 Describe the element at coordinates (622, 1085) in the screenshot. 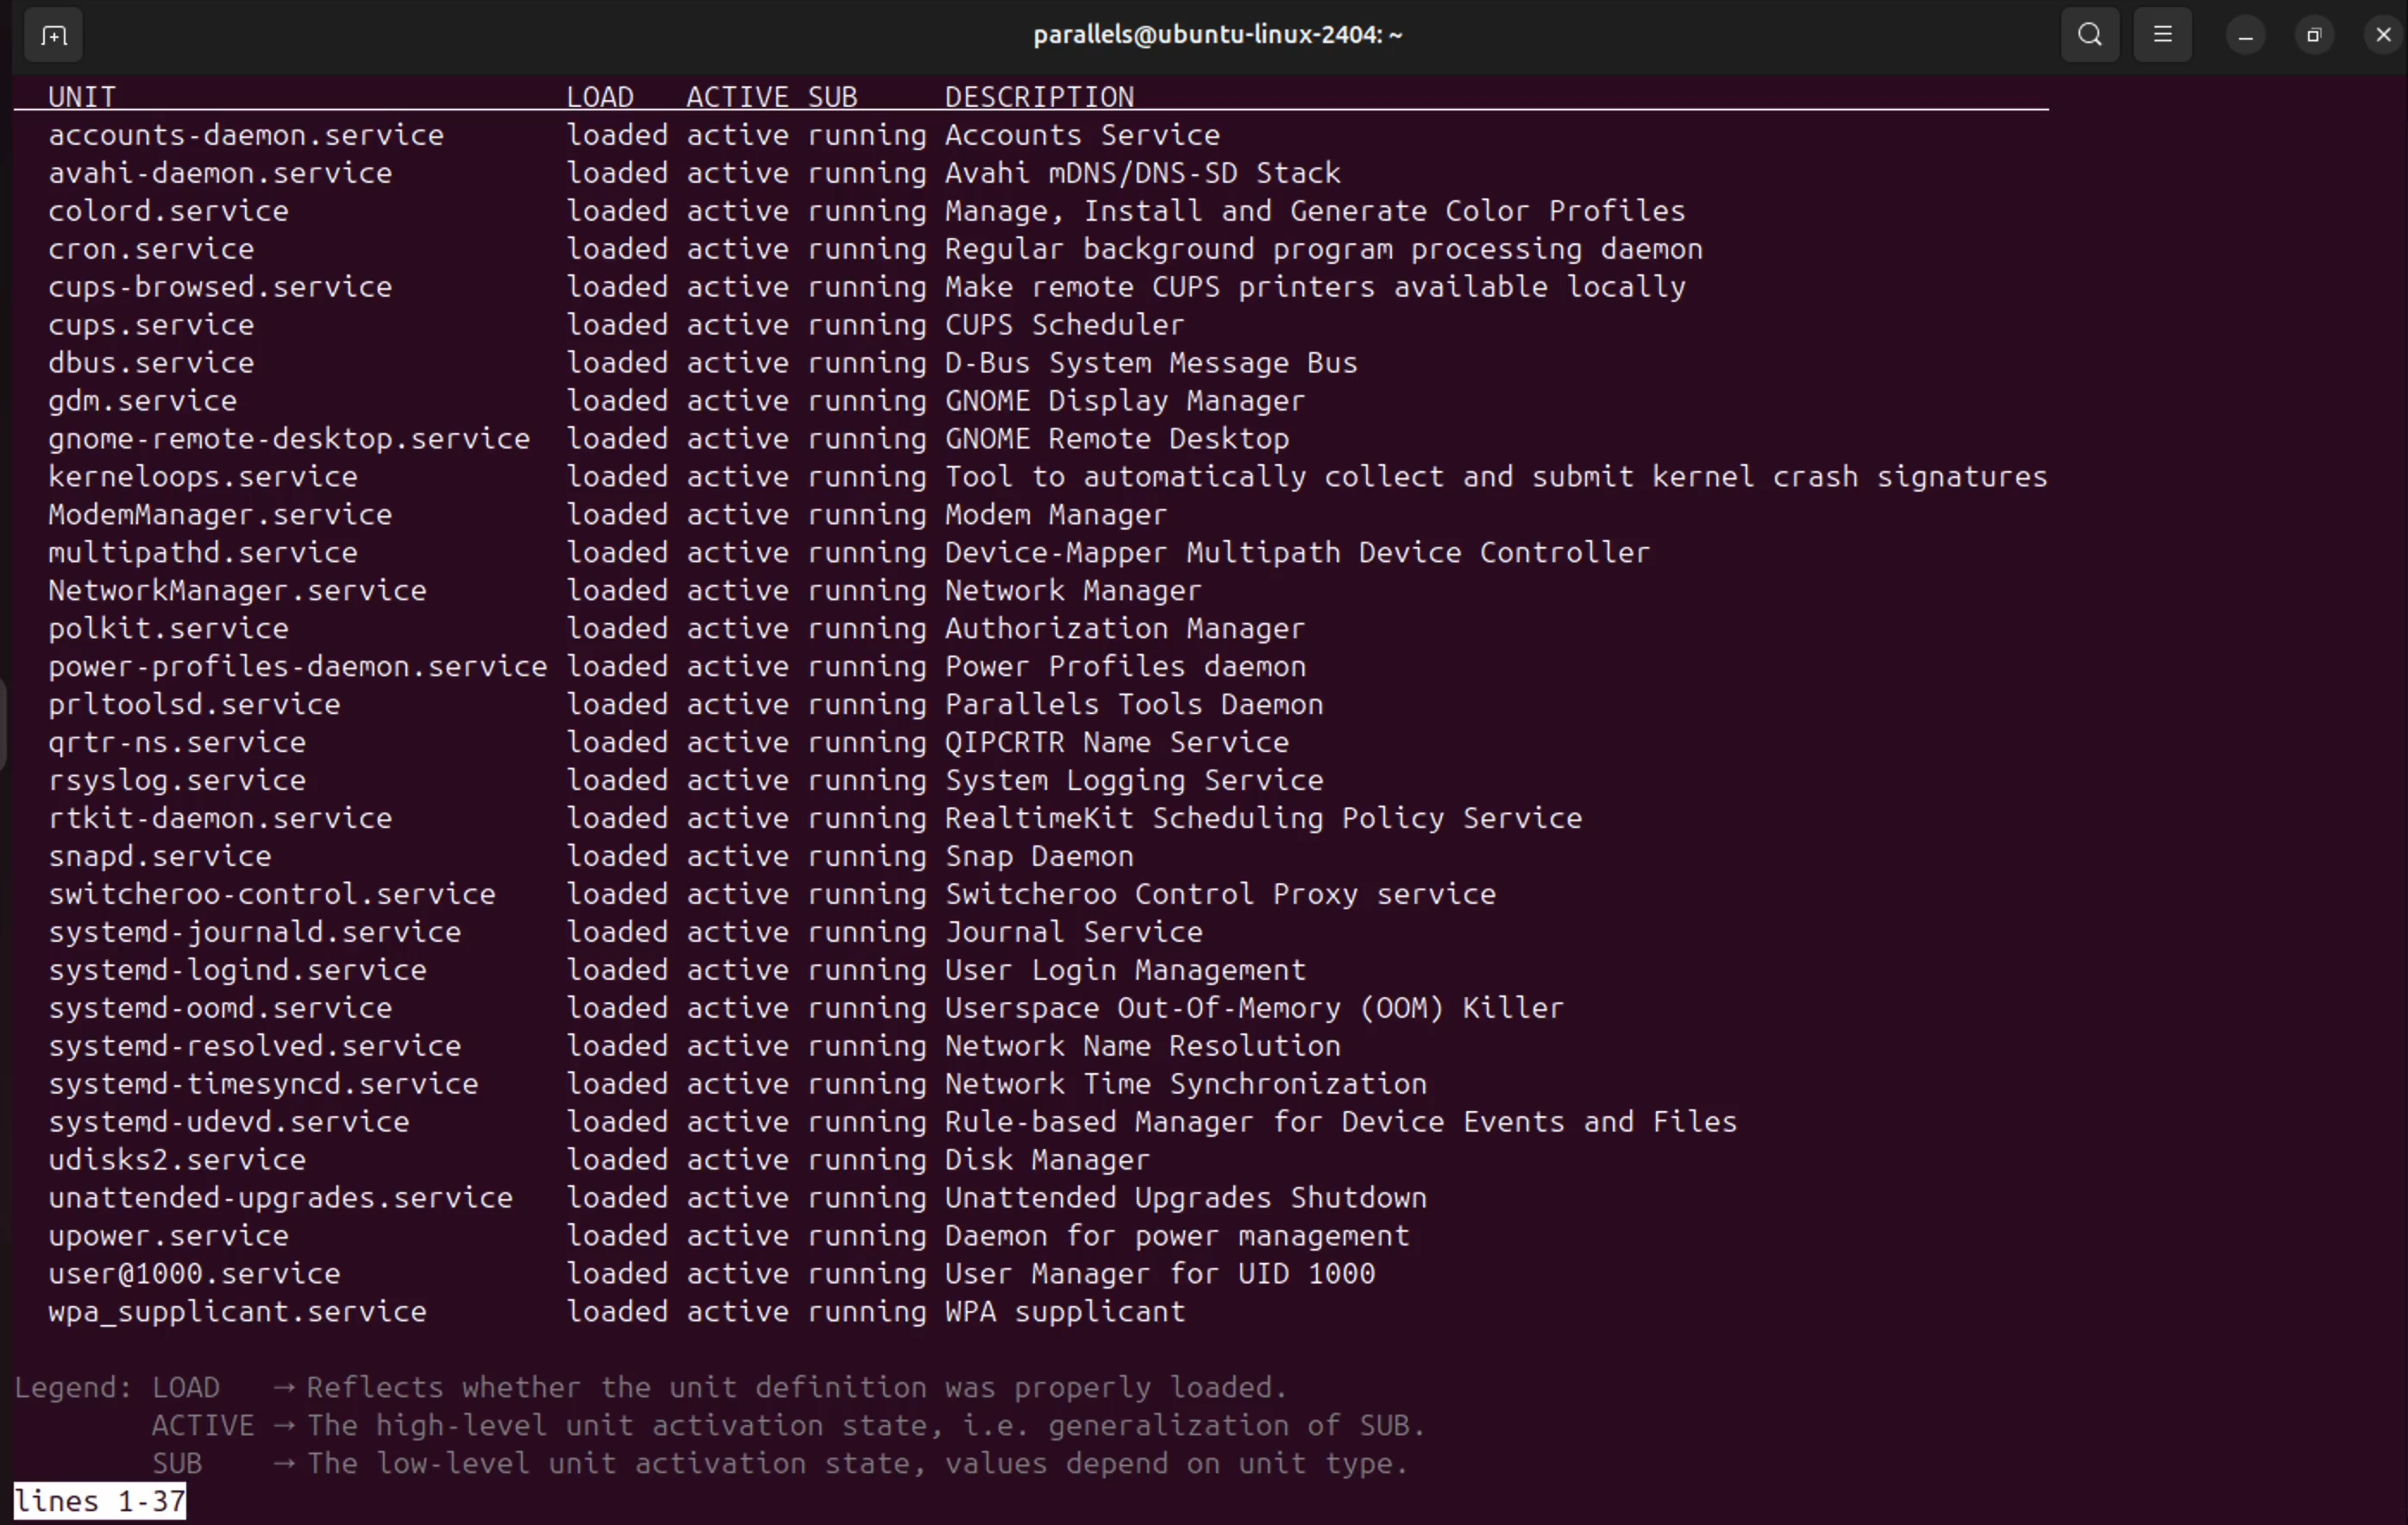

I see `loaded` at that location.